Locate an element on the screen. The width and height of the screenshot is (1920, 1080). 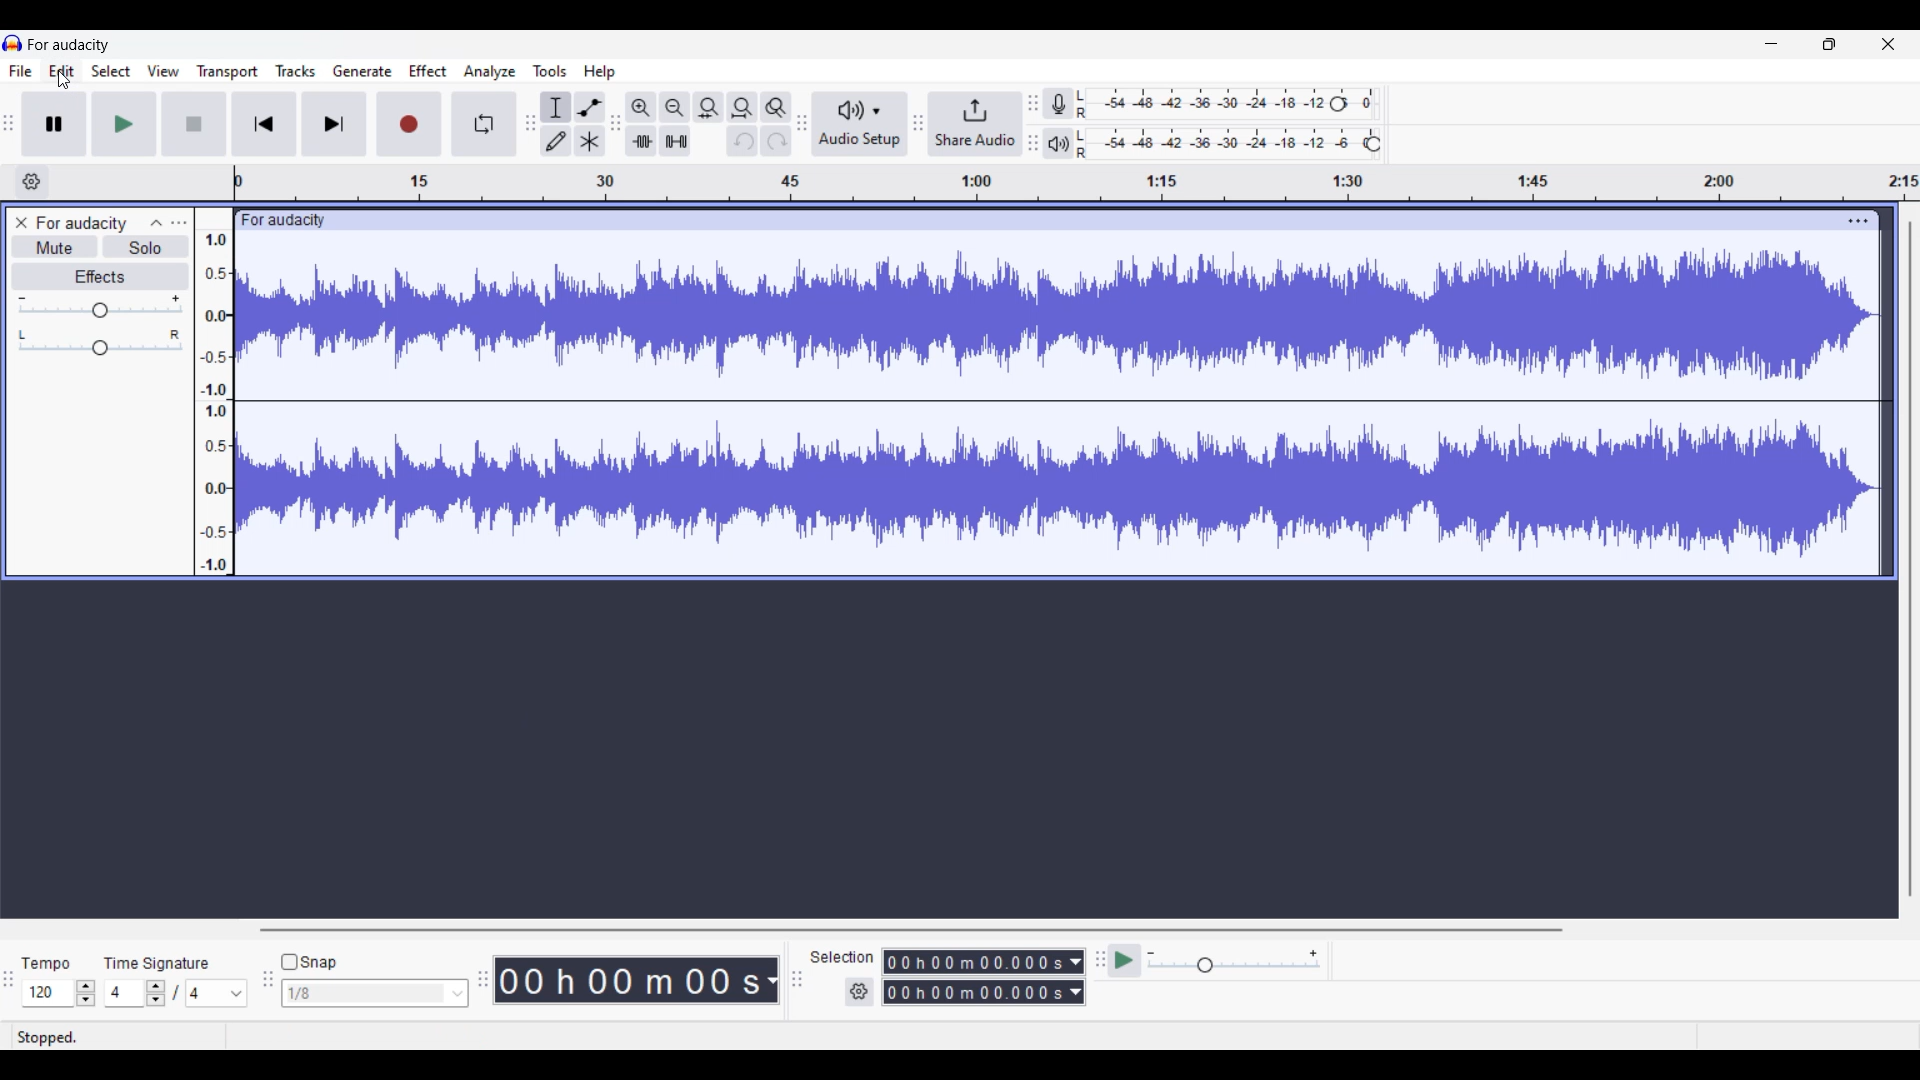
Transport menu is located at coordinates (228, 72).